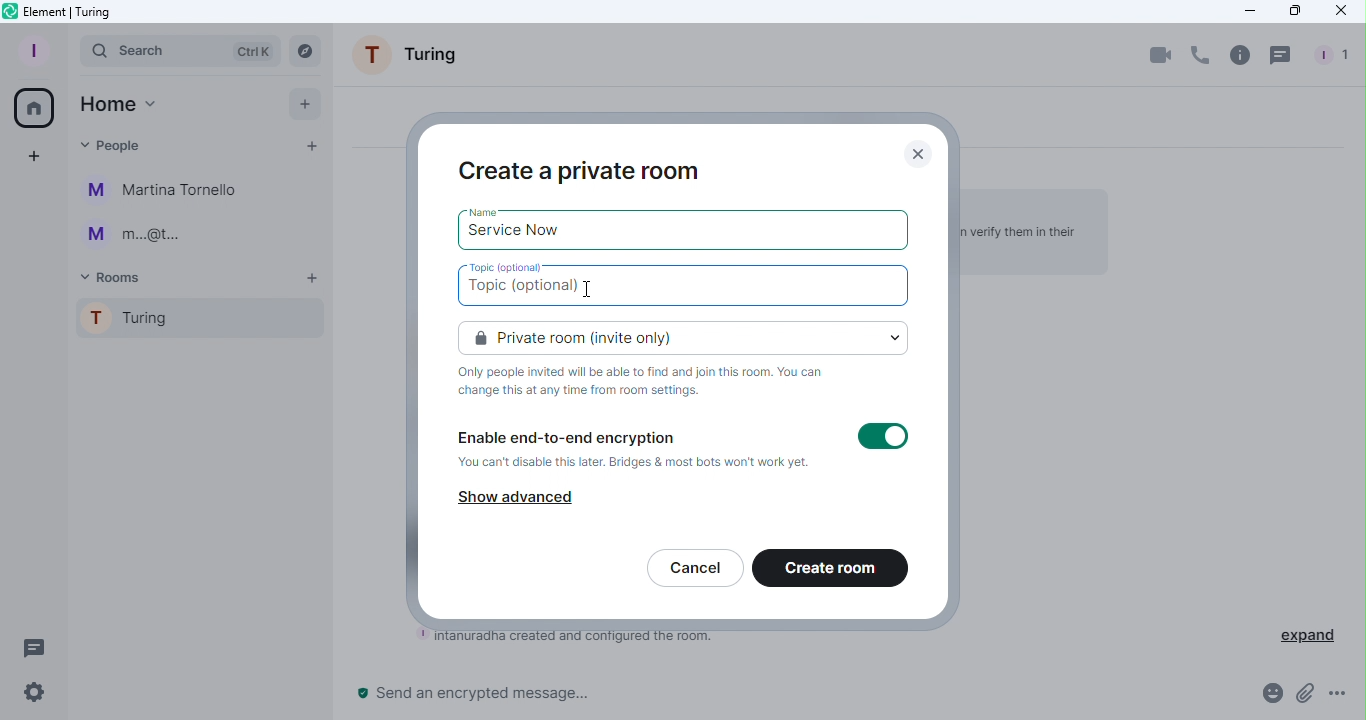 The height and width of the screenshot is (720, 1366). I want to click on Video call, so click(1161, 54).